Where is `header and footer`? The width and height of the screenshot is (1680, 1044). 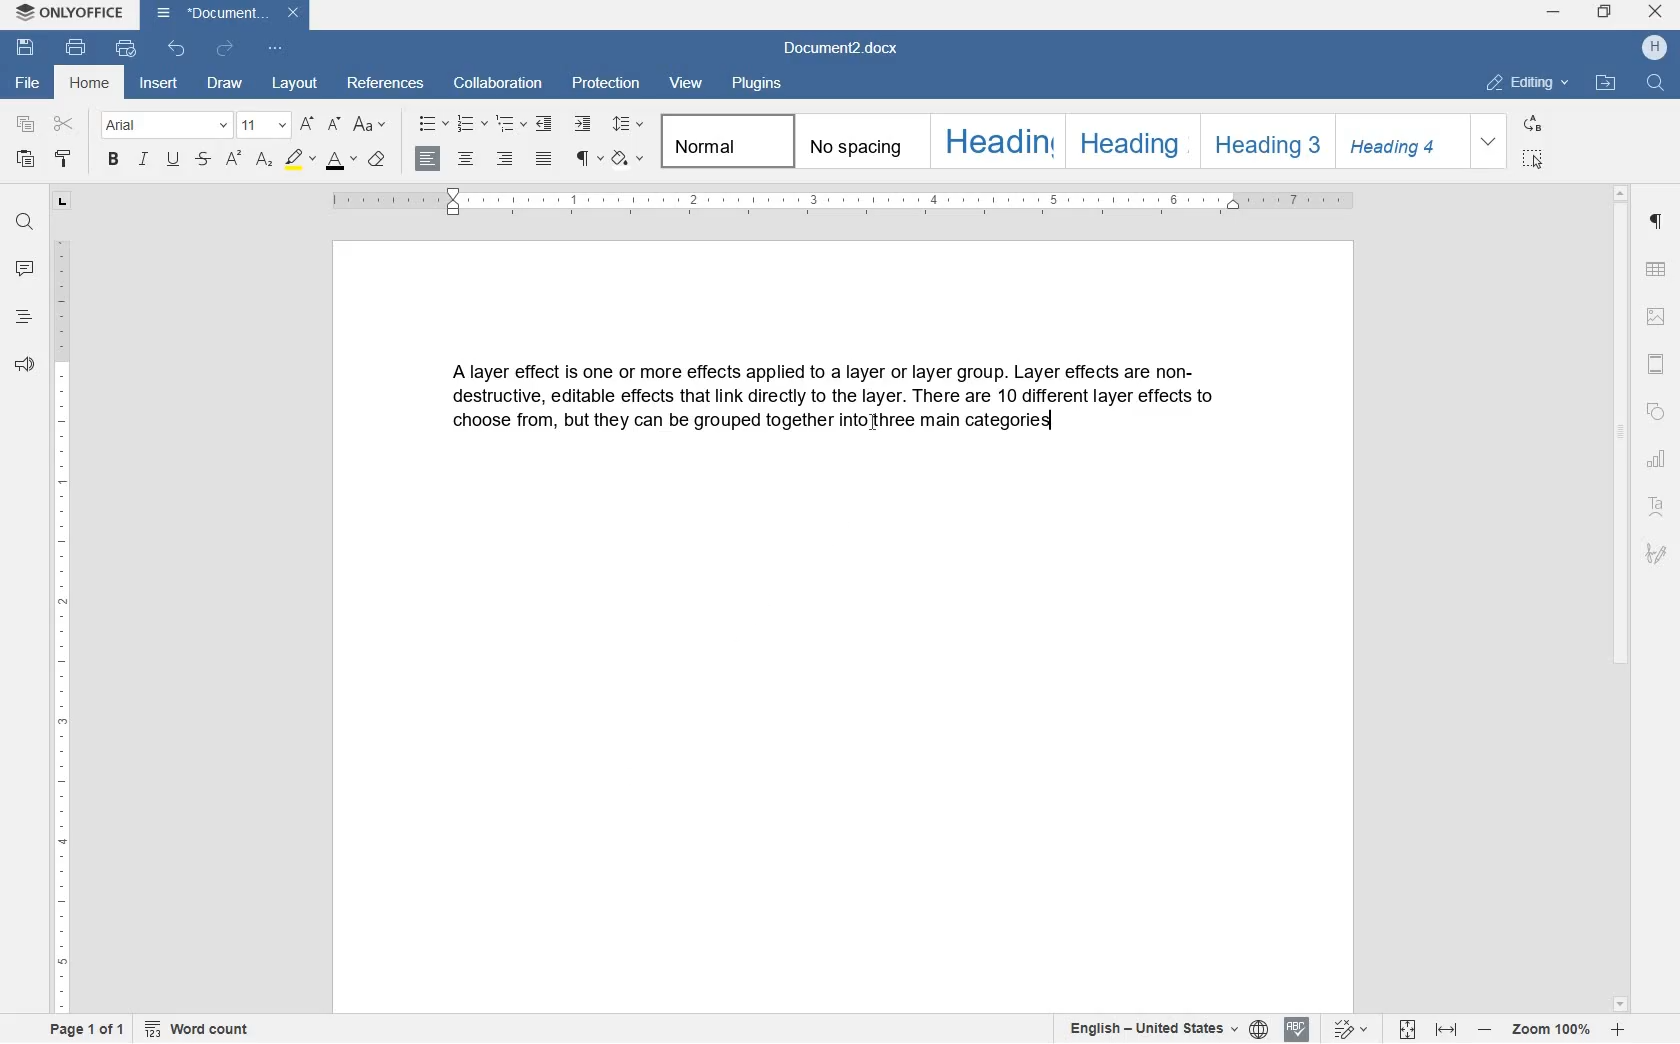 header and footer is located at coordinates (1658, 365).